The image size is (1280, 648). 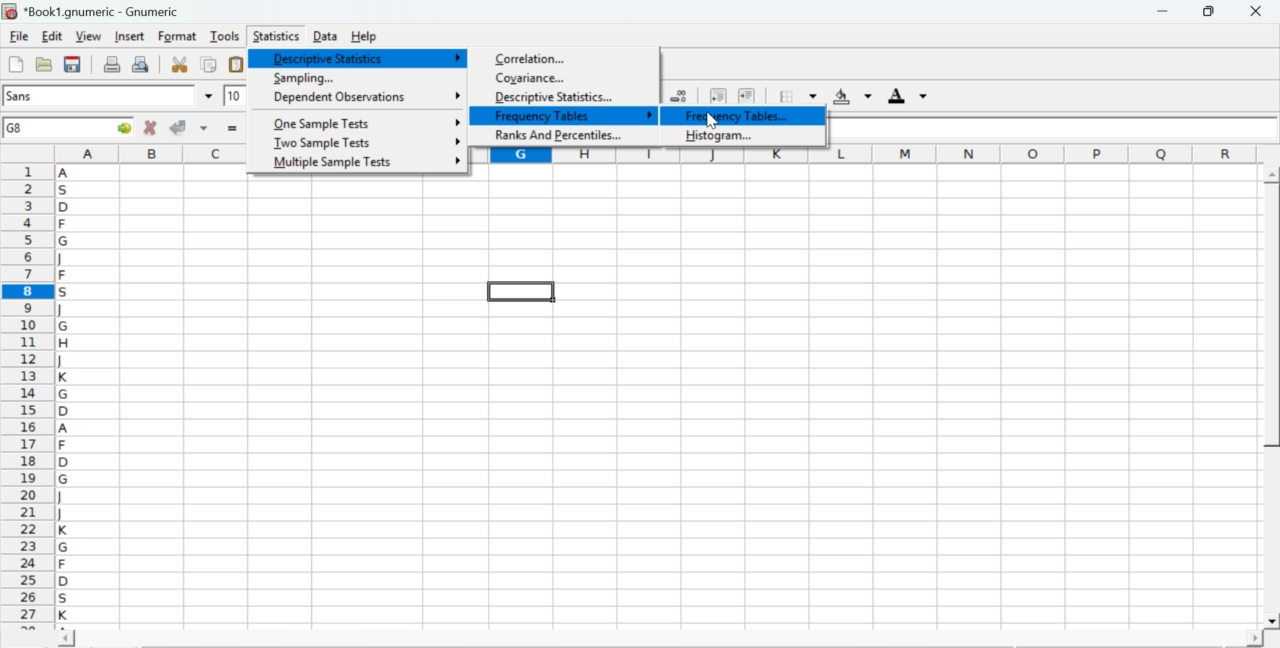 I want to click on scroll bar, so click(x=1272, y=398).